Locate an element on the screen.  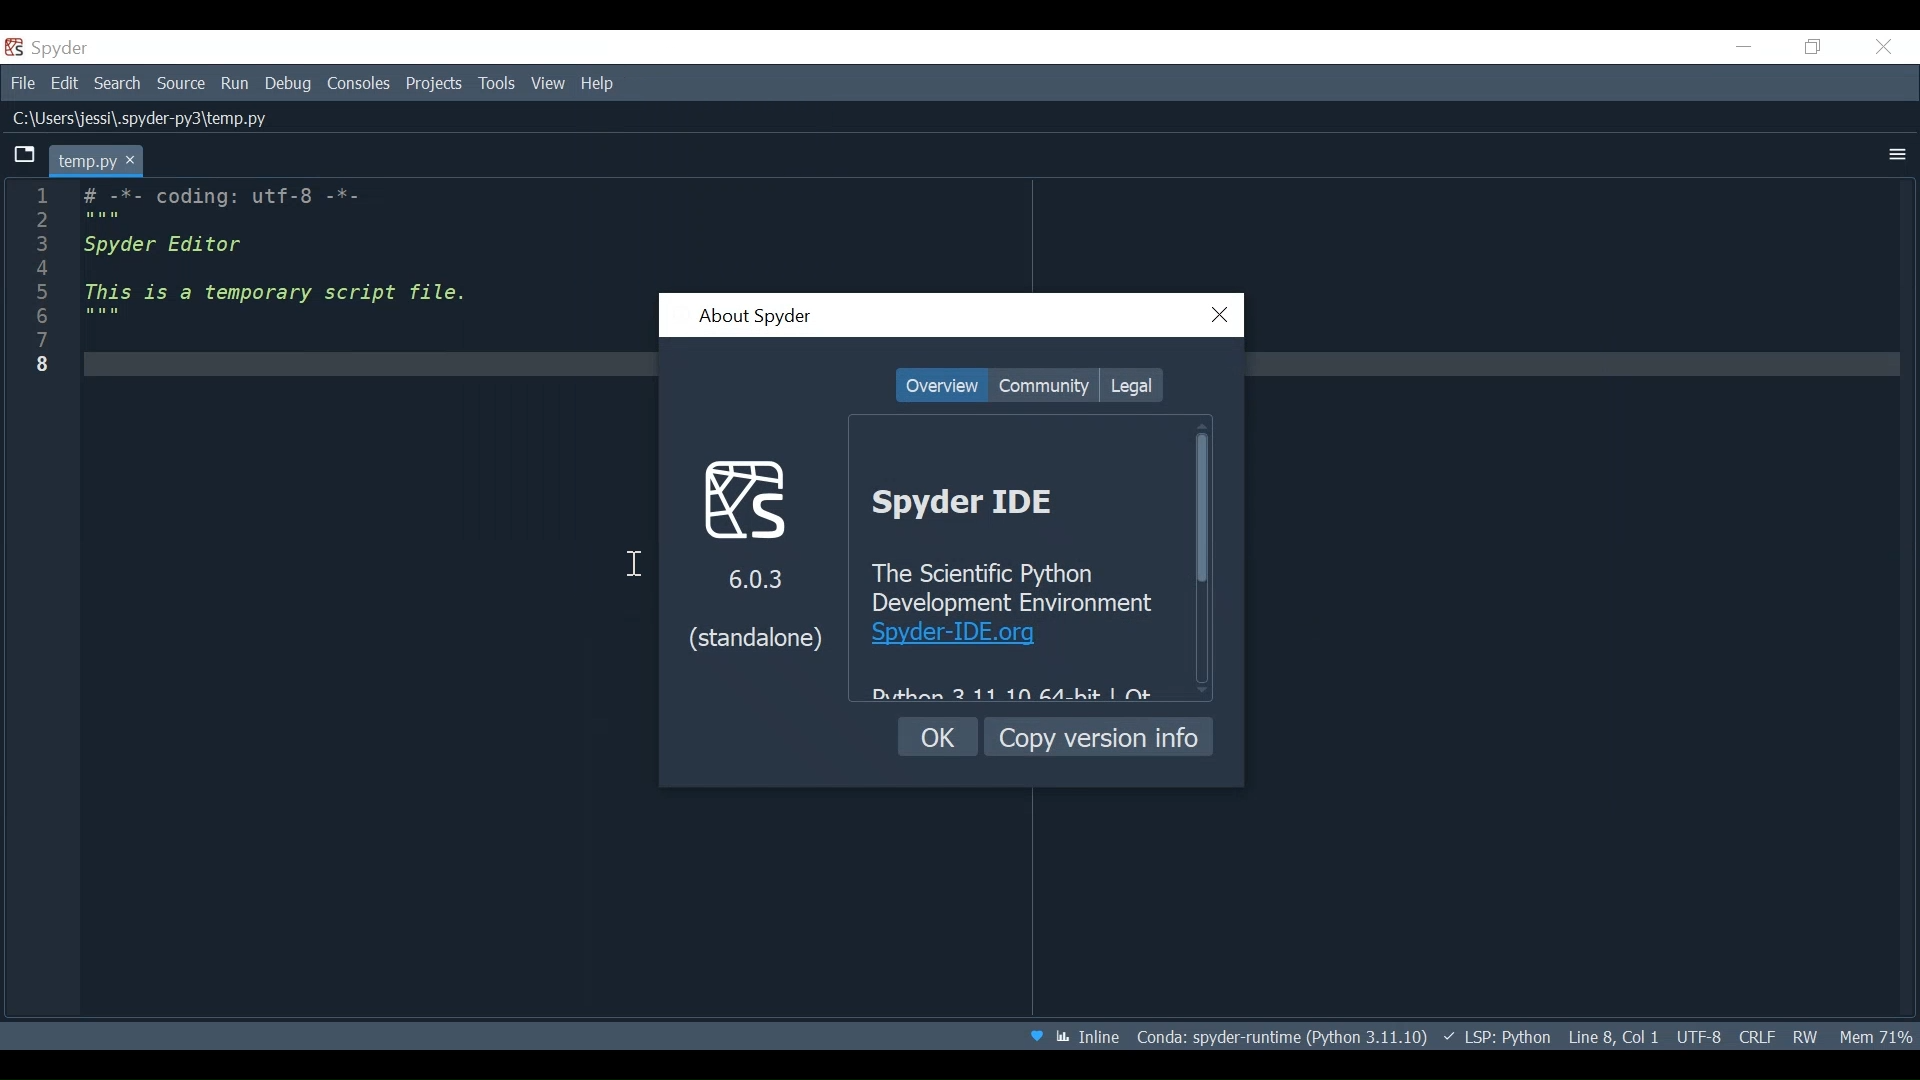
code is located at coordinates (316, 275).